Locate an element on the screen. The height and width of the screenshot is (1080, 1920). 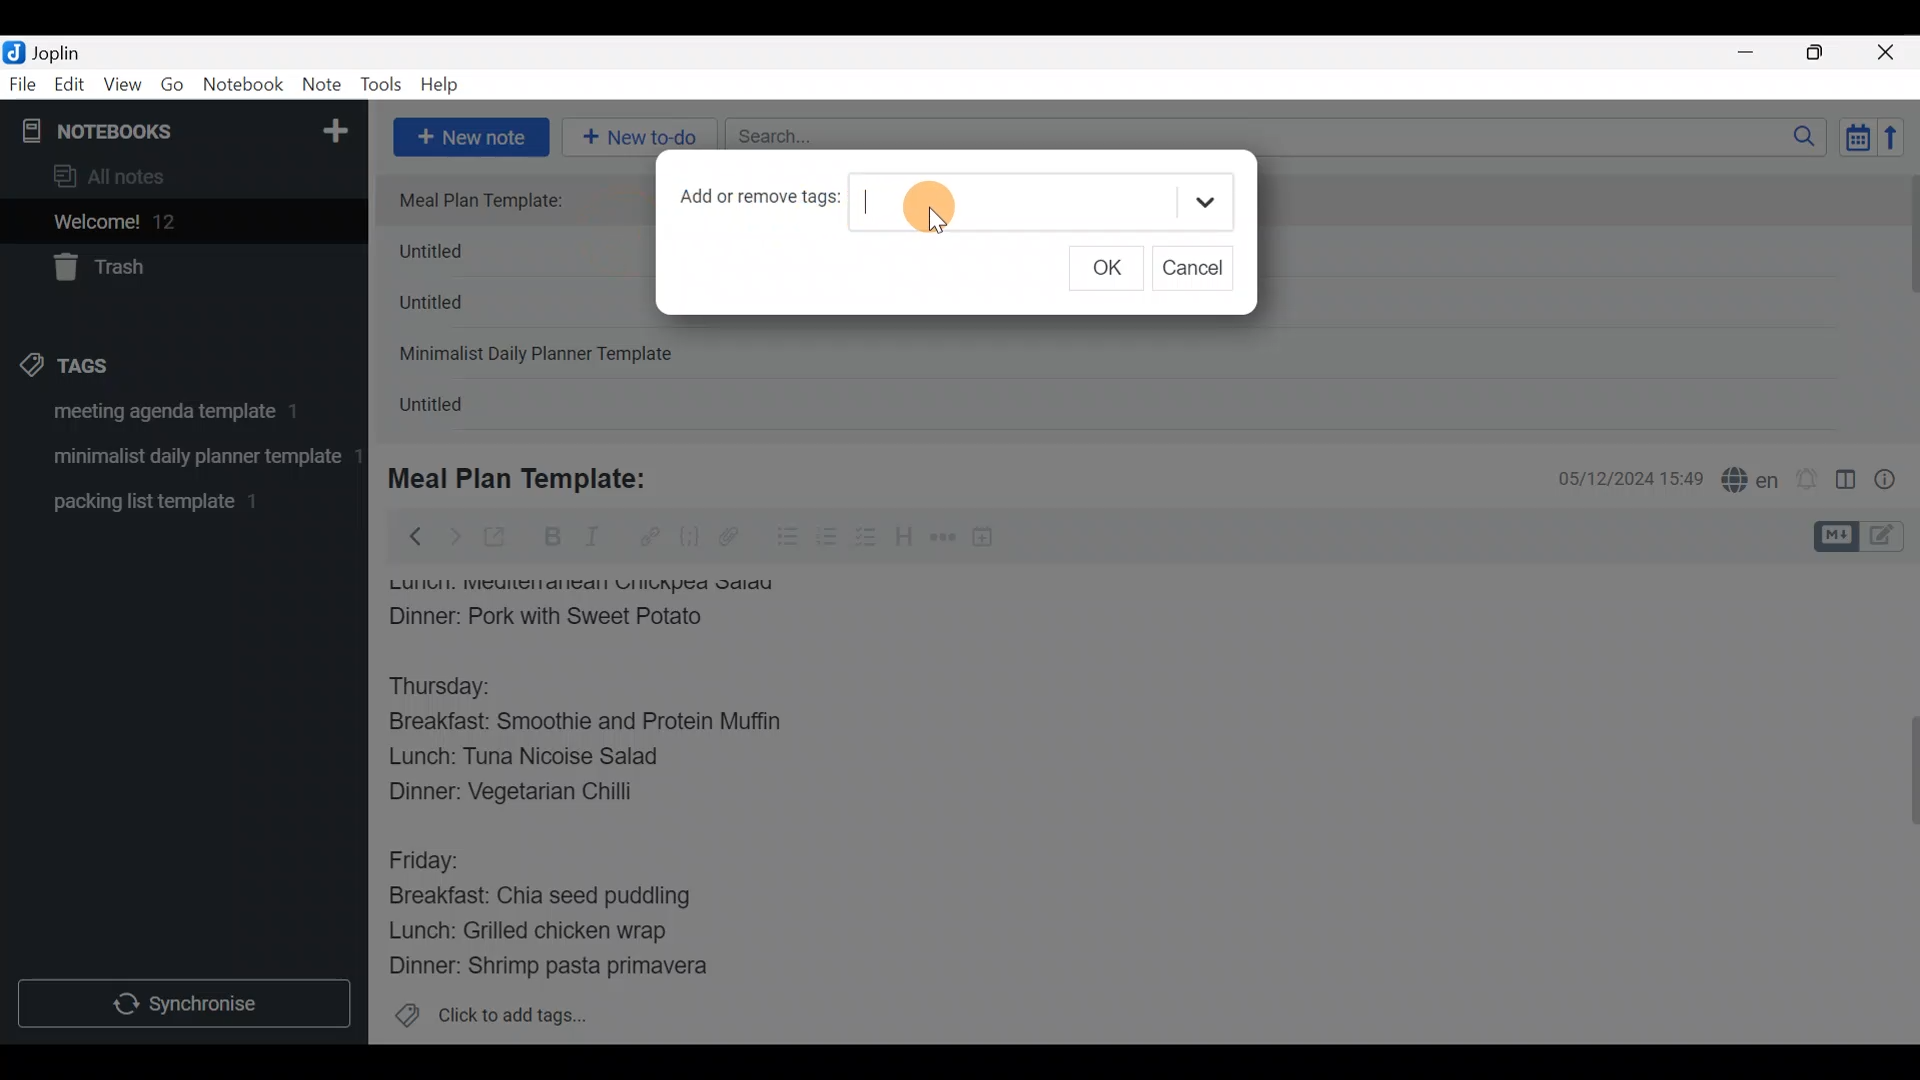
All notes is located at coordinates (179, 178).